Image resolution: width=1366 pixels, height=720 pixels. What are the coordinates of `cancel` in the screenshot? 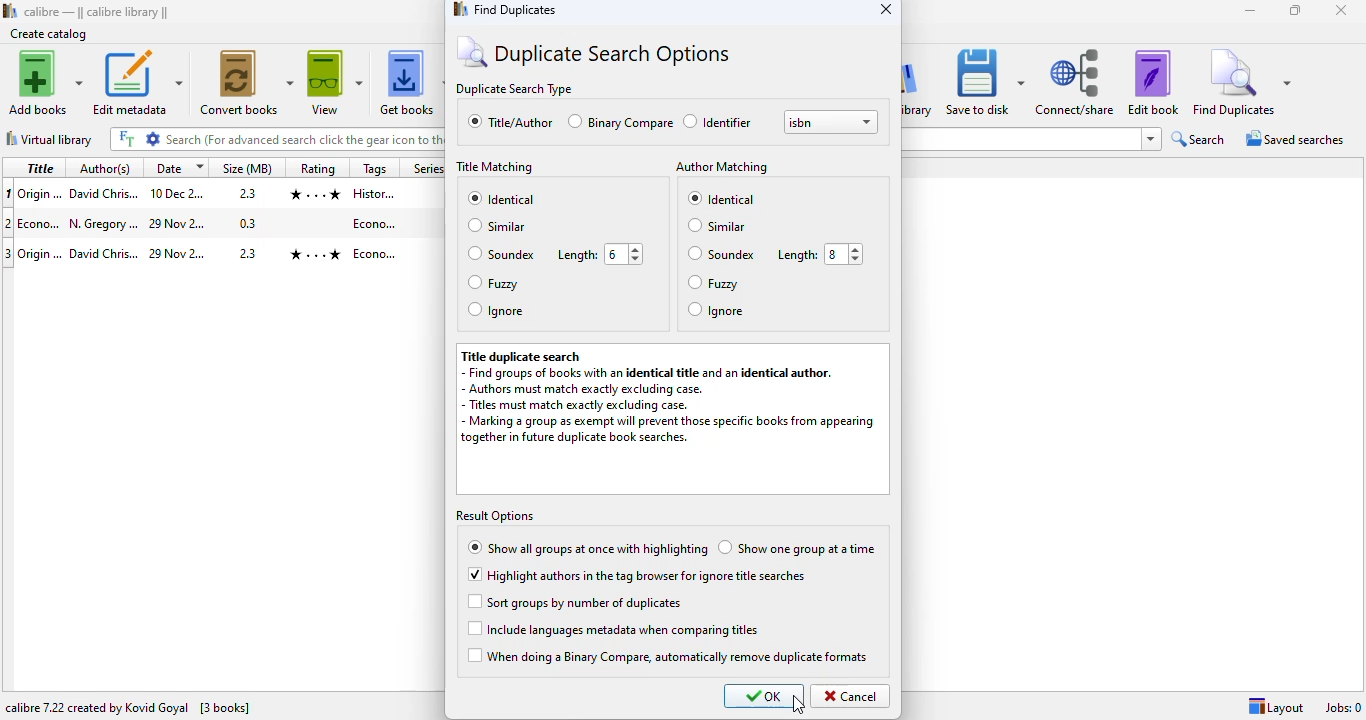 It's located at (851, 696).